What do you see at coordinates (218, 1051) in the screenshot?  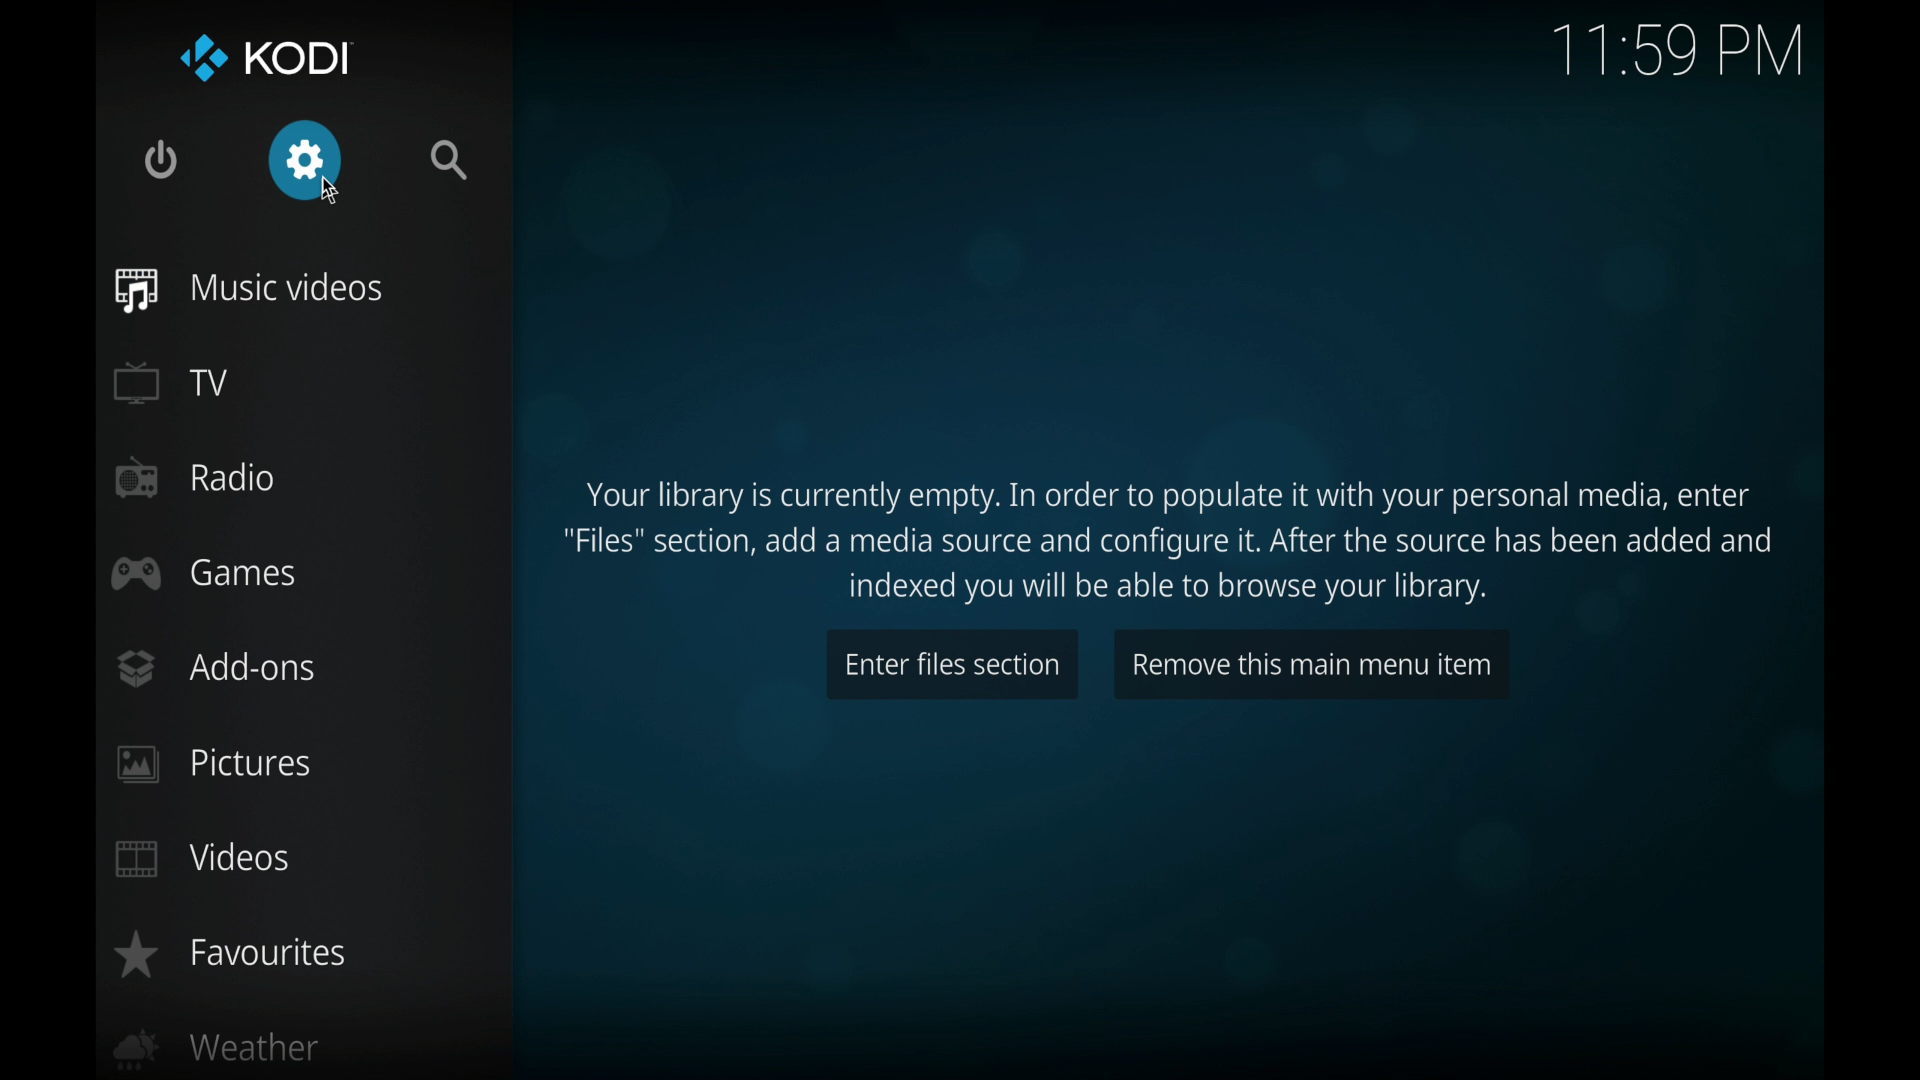 I see `weather` at bounding box center [218, 1051].